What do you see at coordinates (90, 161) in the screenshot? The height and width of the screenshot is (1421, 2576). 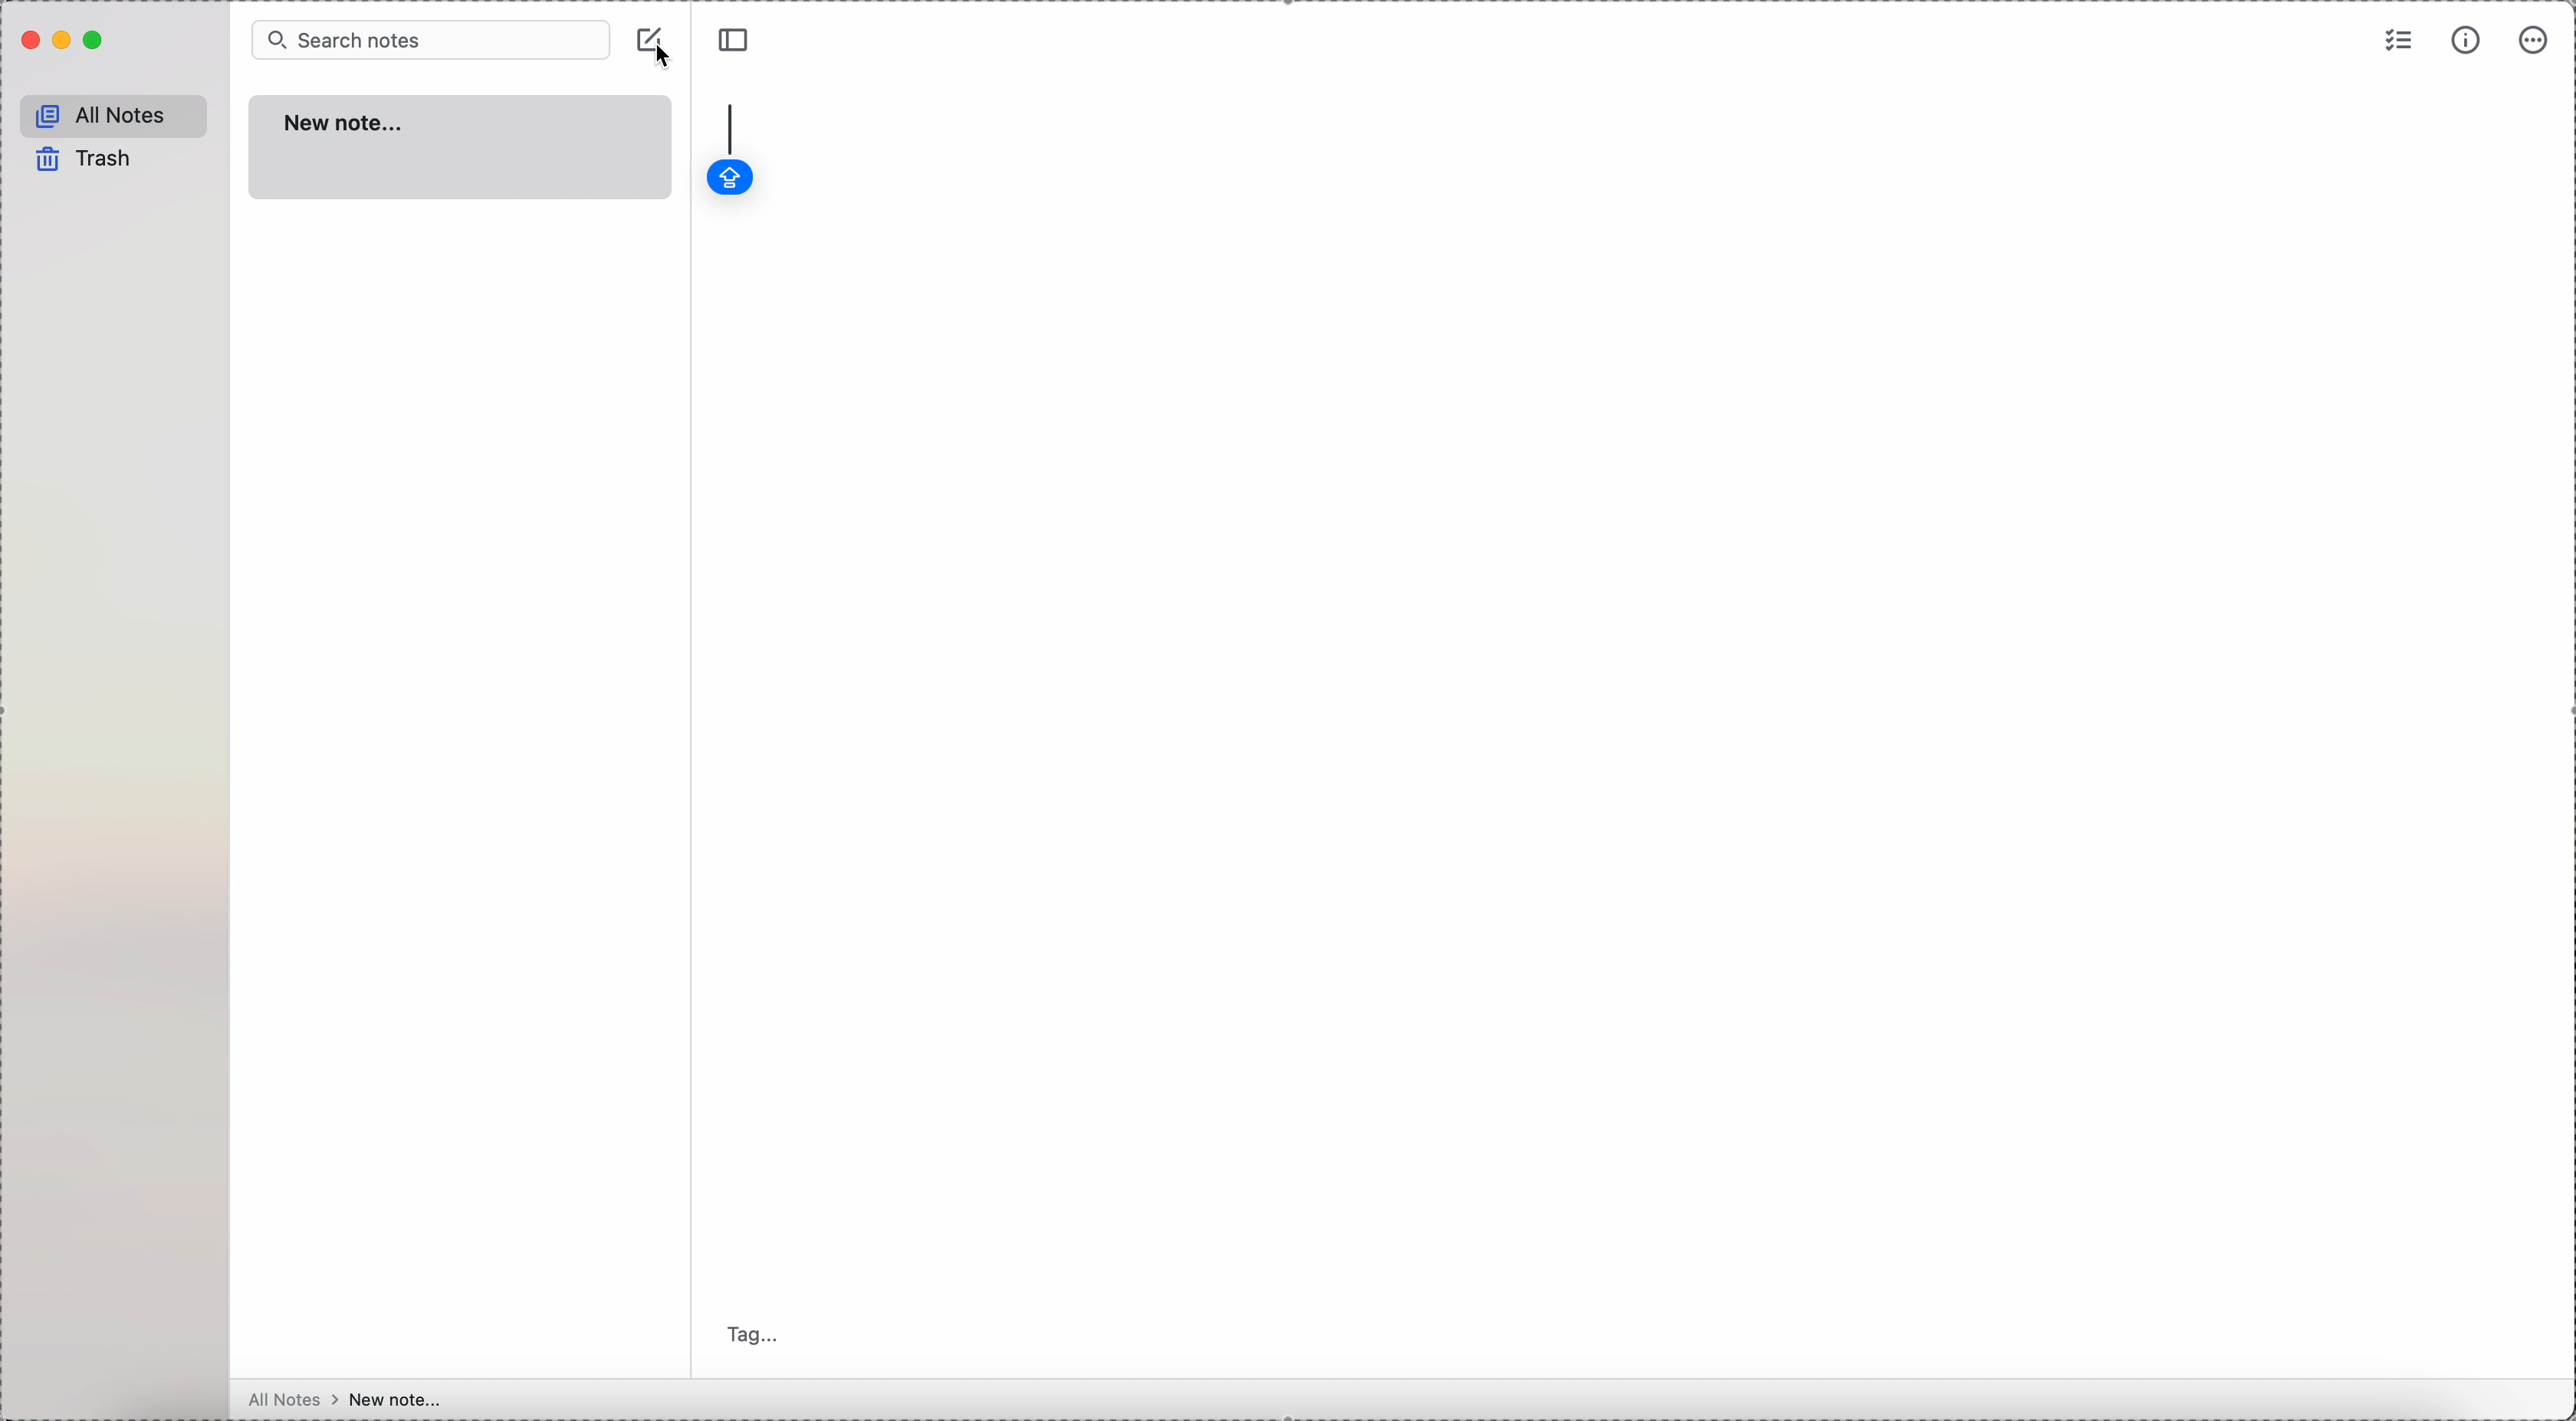 I see `trash` at bounding box center [90, 161].